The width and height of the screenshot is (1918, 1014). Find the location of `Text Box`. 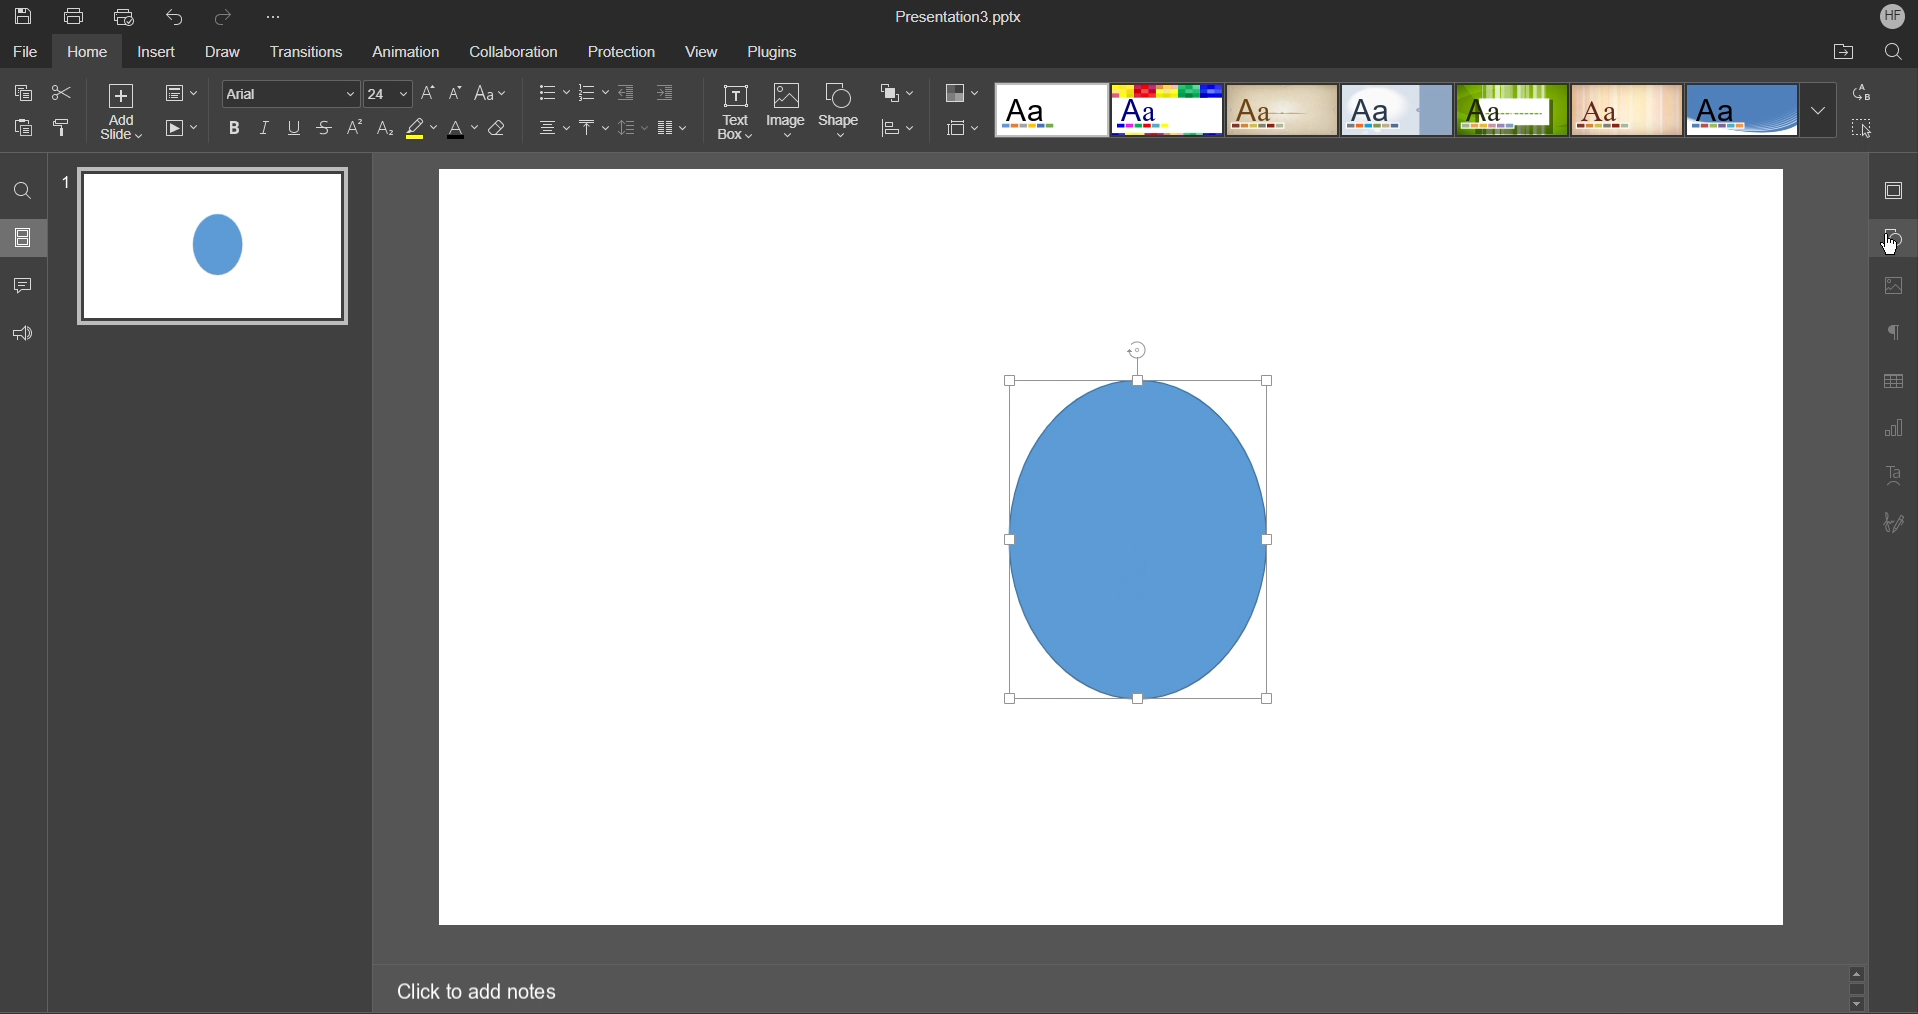

Text Box is located at coordinates (734, 111).